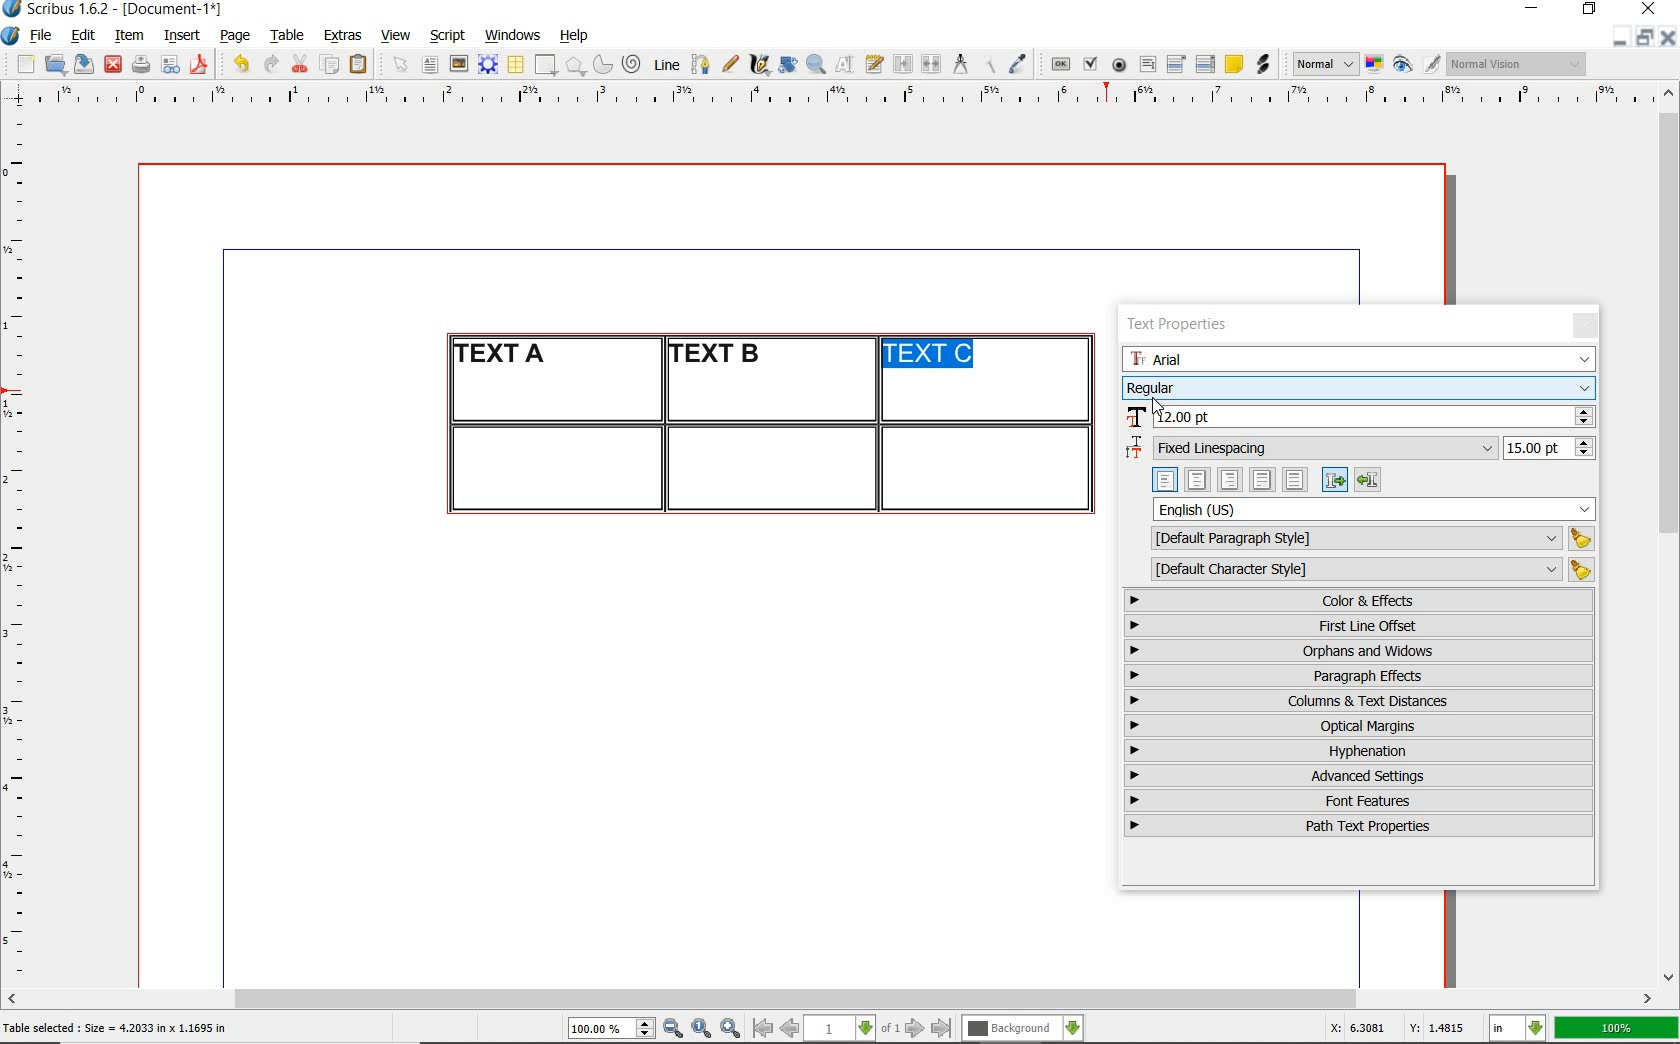  Describe the element at coordinates (816, 64) in the screenshot. I see `zoom in or zoom out` at that location.